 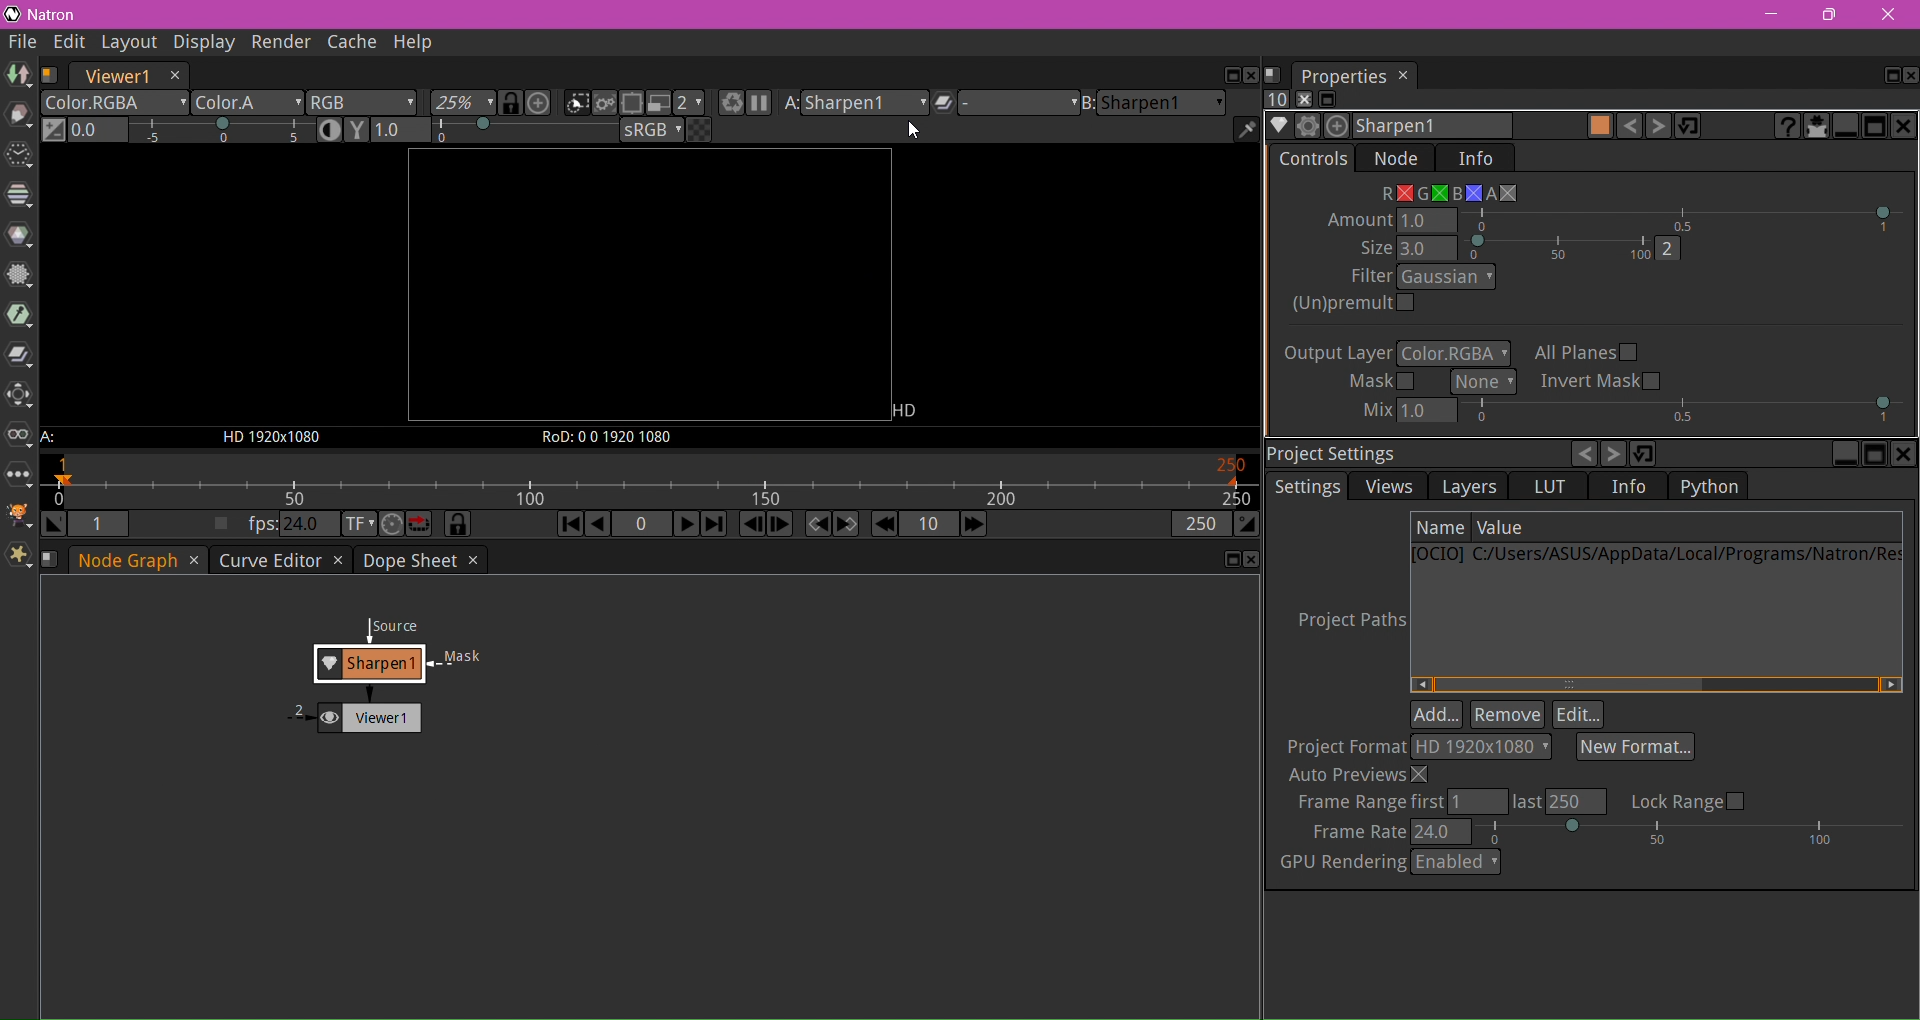 I want to click on Output layer, so click(x=1338, y=353).